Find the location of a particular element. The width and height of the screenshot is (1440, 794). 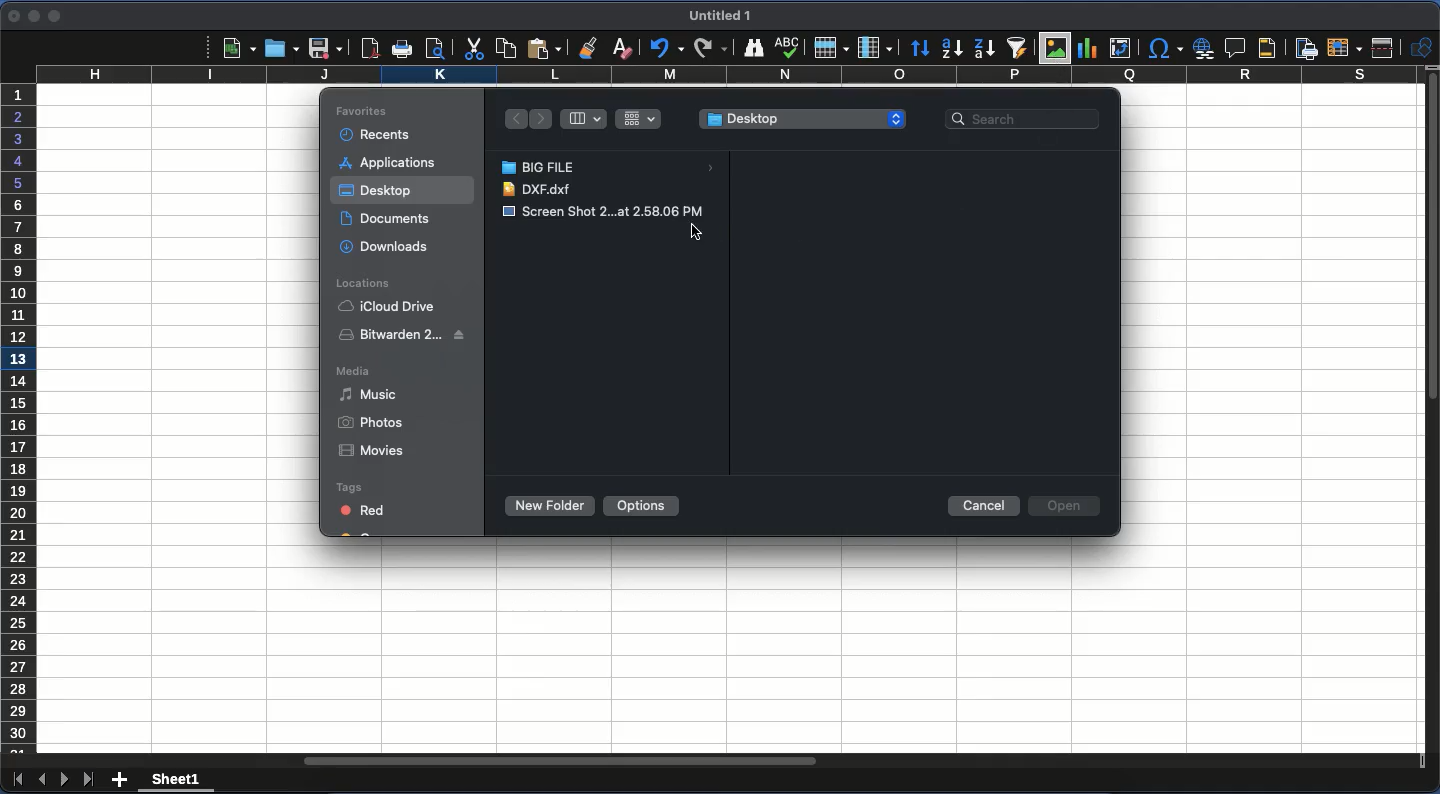

print is located at coordinates (402, 48).